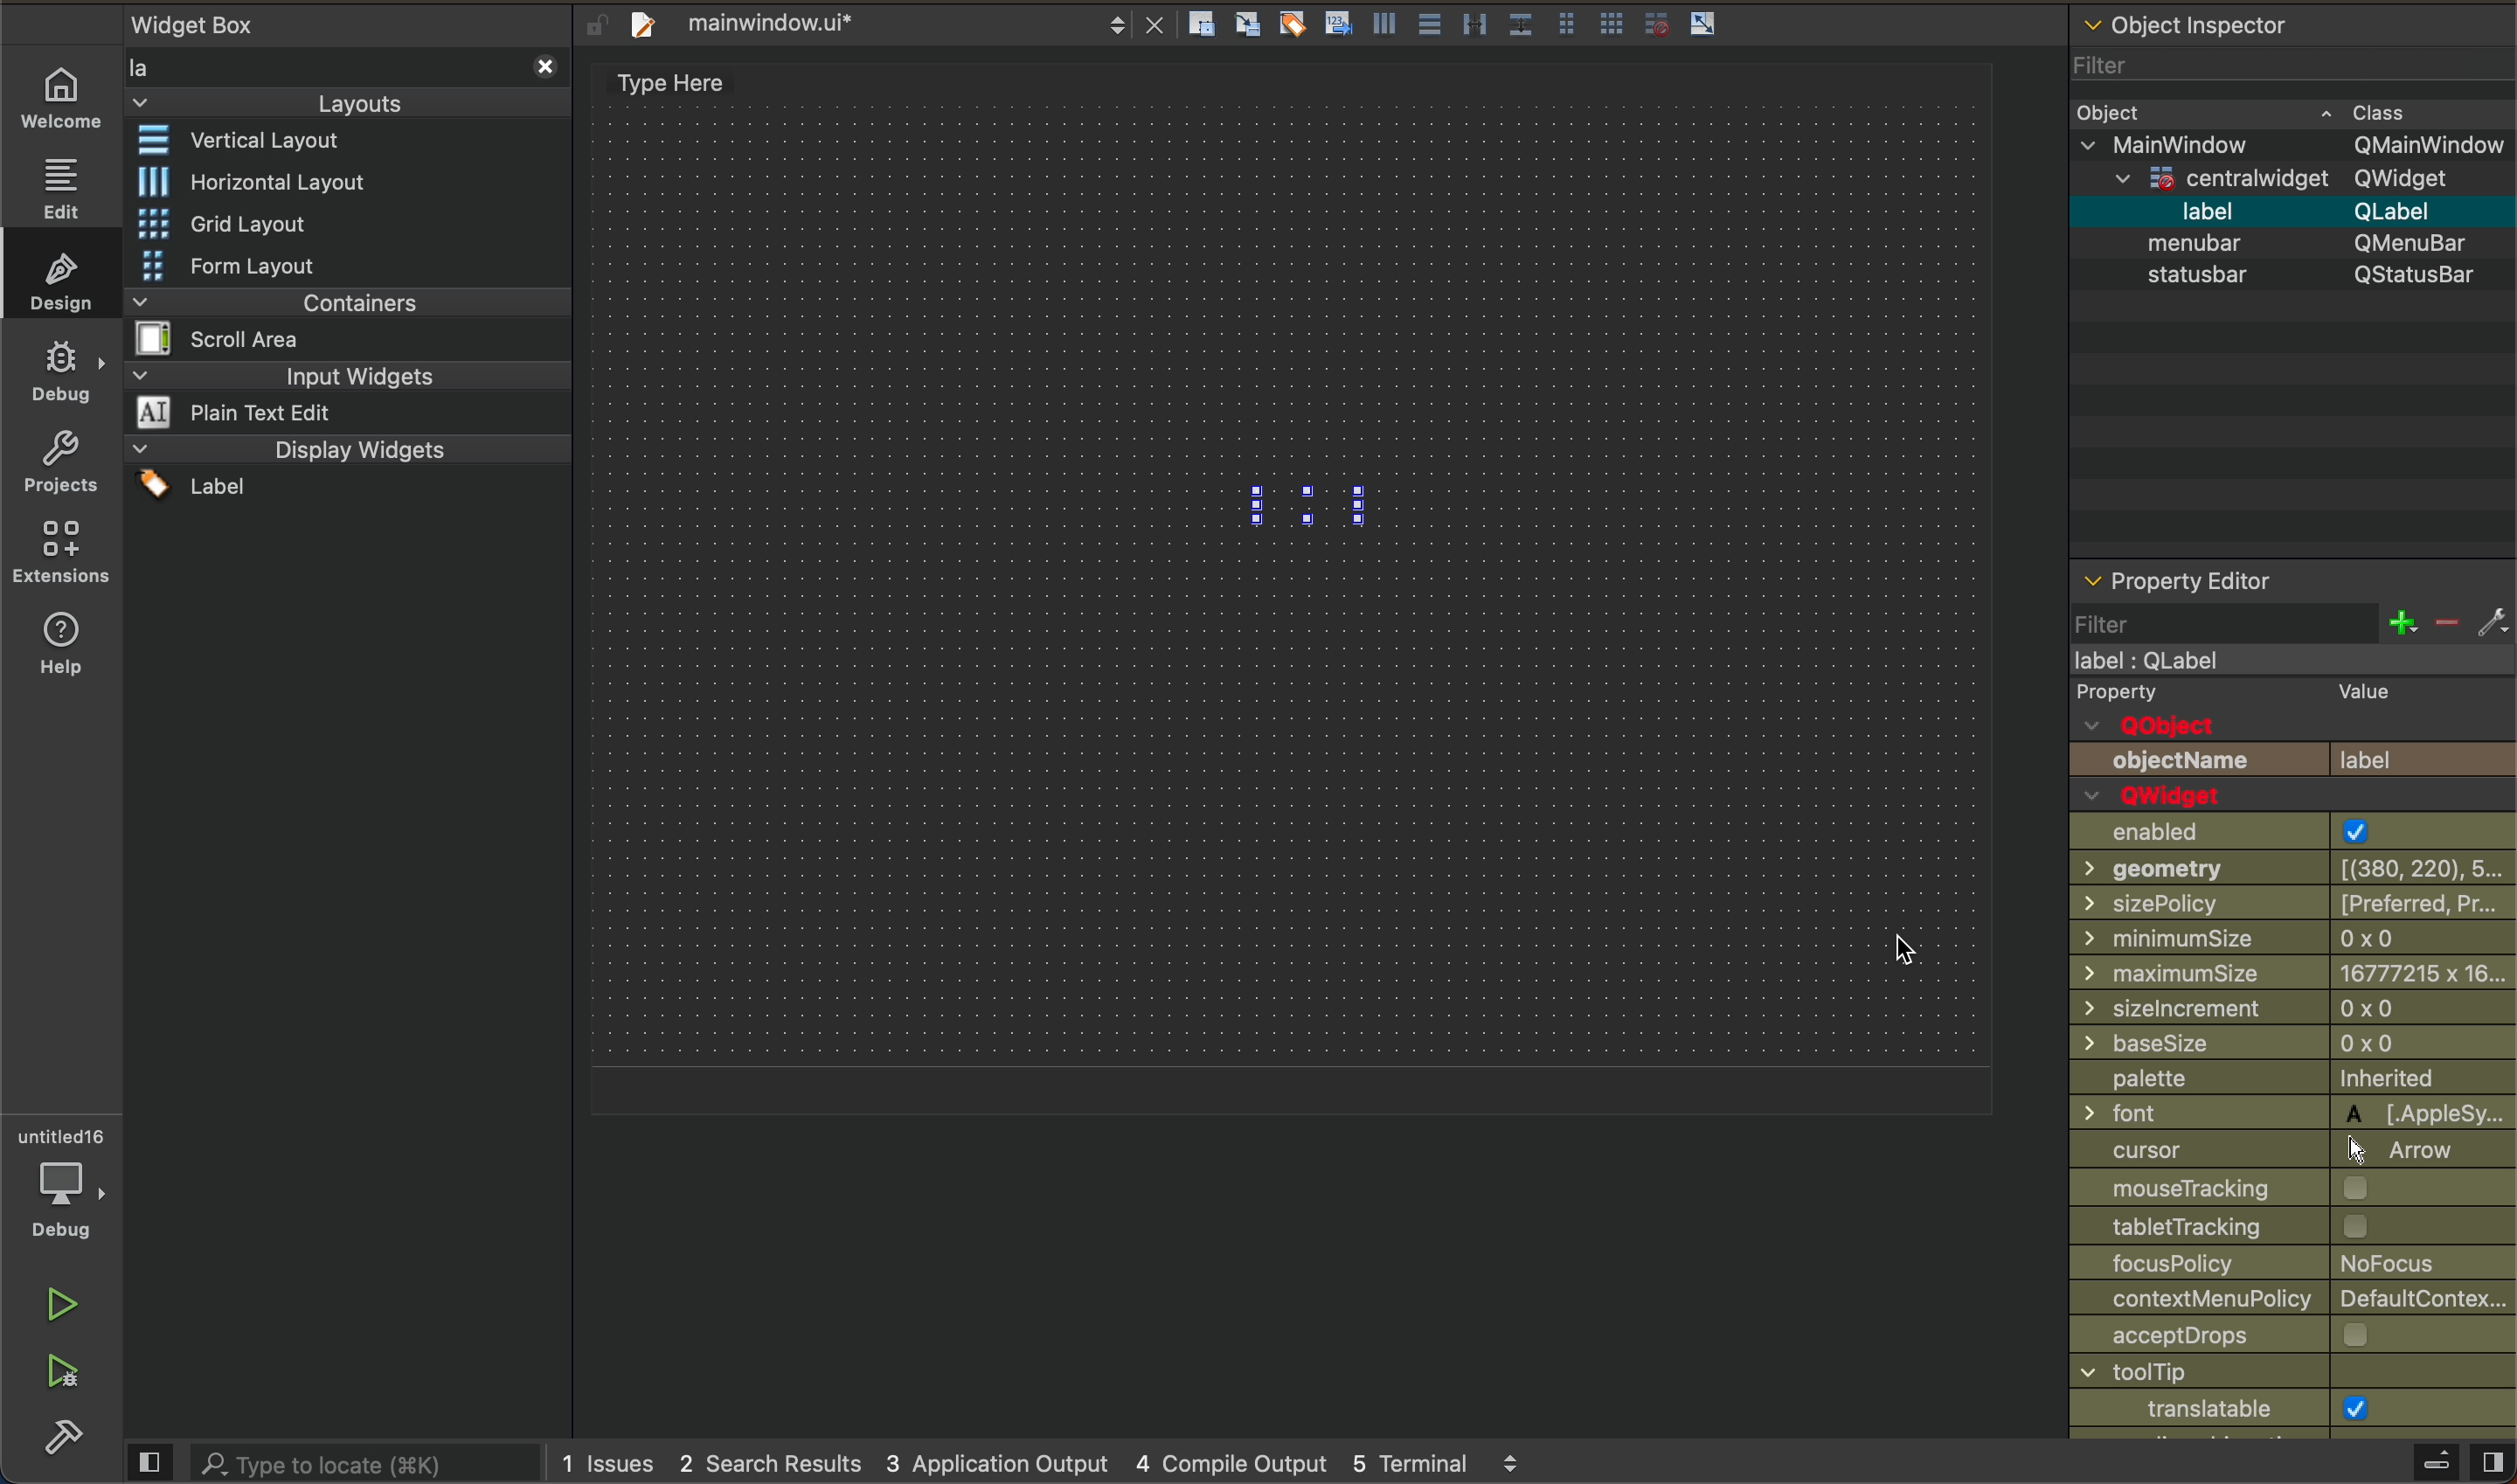 The image size is (2517, 1484). What do you see at coordinates (1006, 1462) in the screenshot?
I see `3application output` at bounding box center [1006, 1462].